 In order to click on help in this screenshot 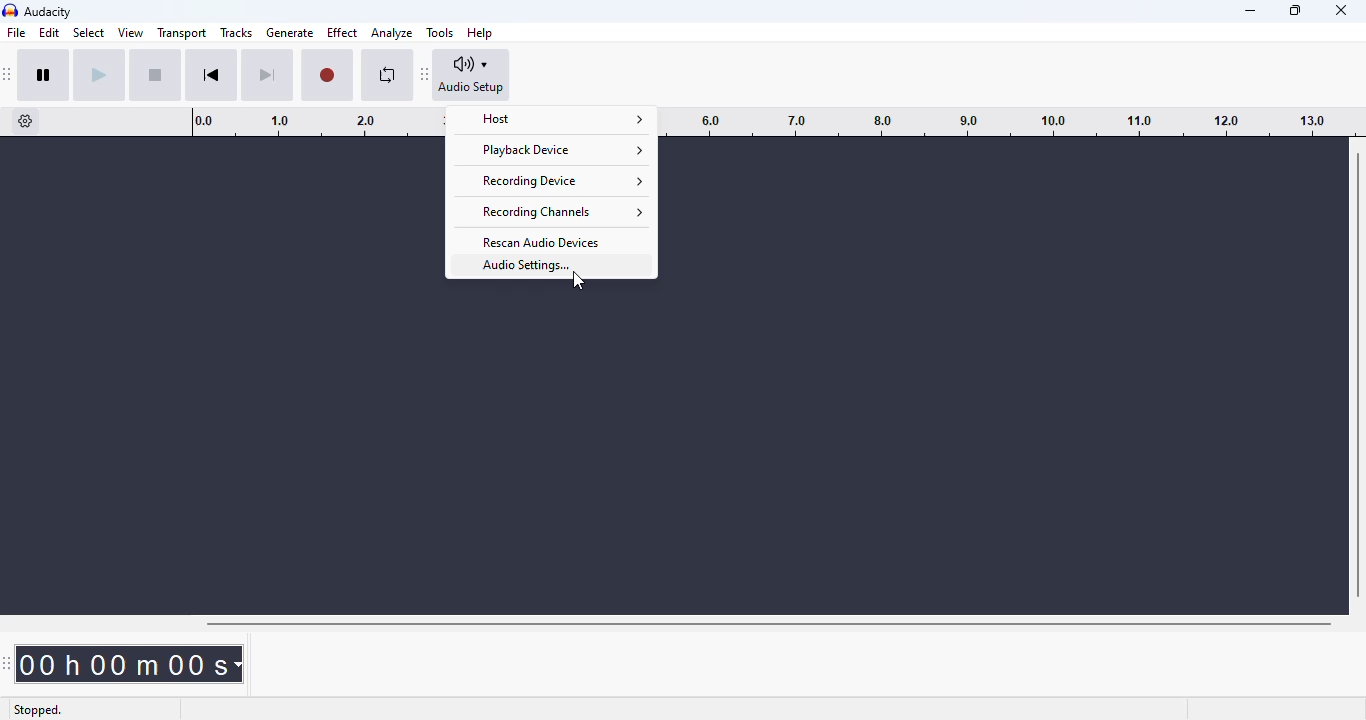, I will do `click(481, 32)`.